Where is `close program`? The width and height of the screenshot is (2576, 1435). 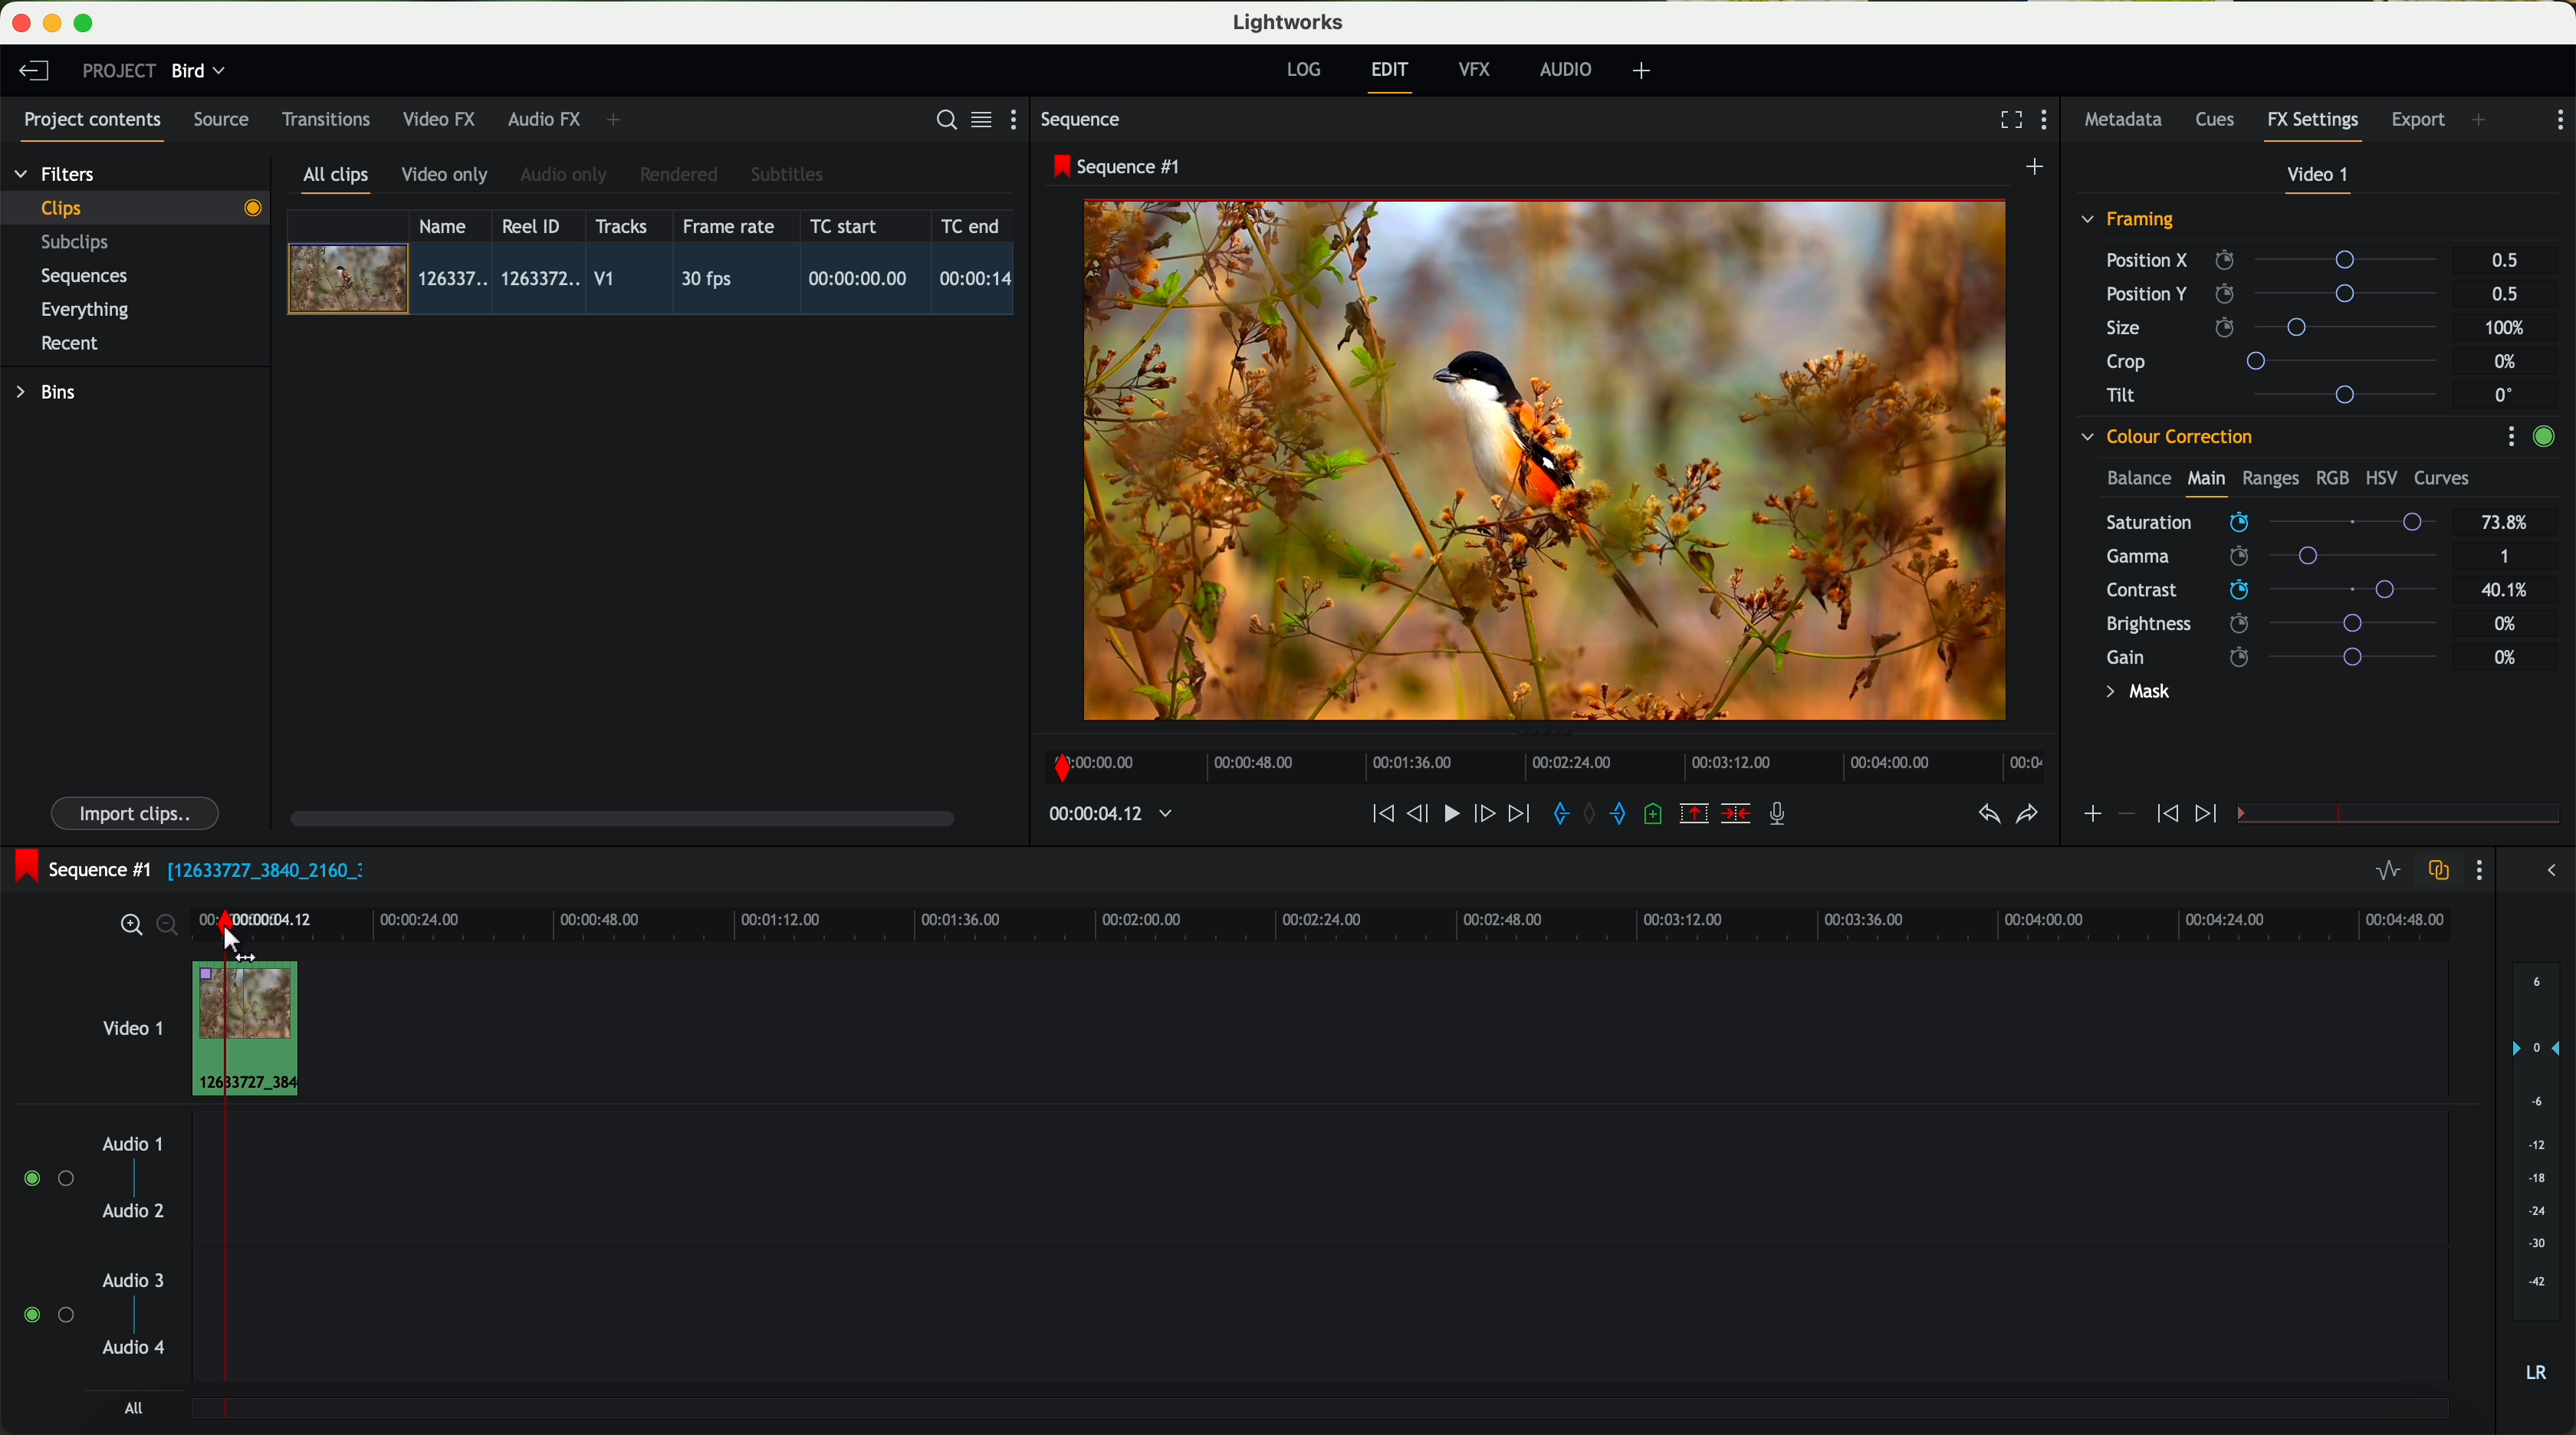 close program is located at coordinates (21, 23).